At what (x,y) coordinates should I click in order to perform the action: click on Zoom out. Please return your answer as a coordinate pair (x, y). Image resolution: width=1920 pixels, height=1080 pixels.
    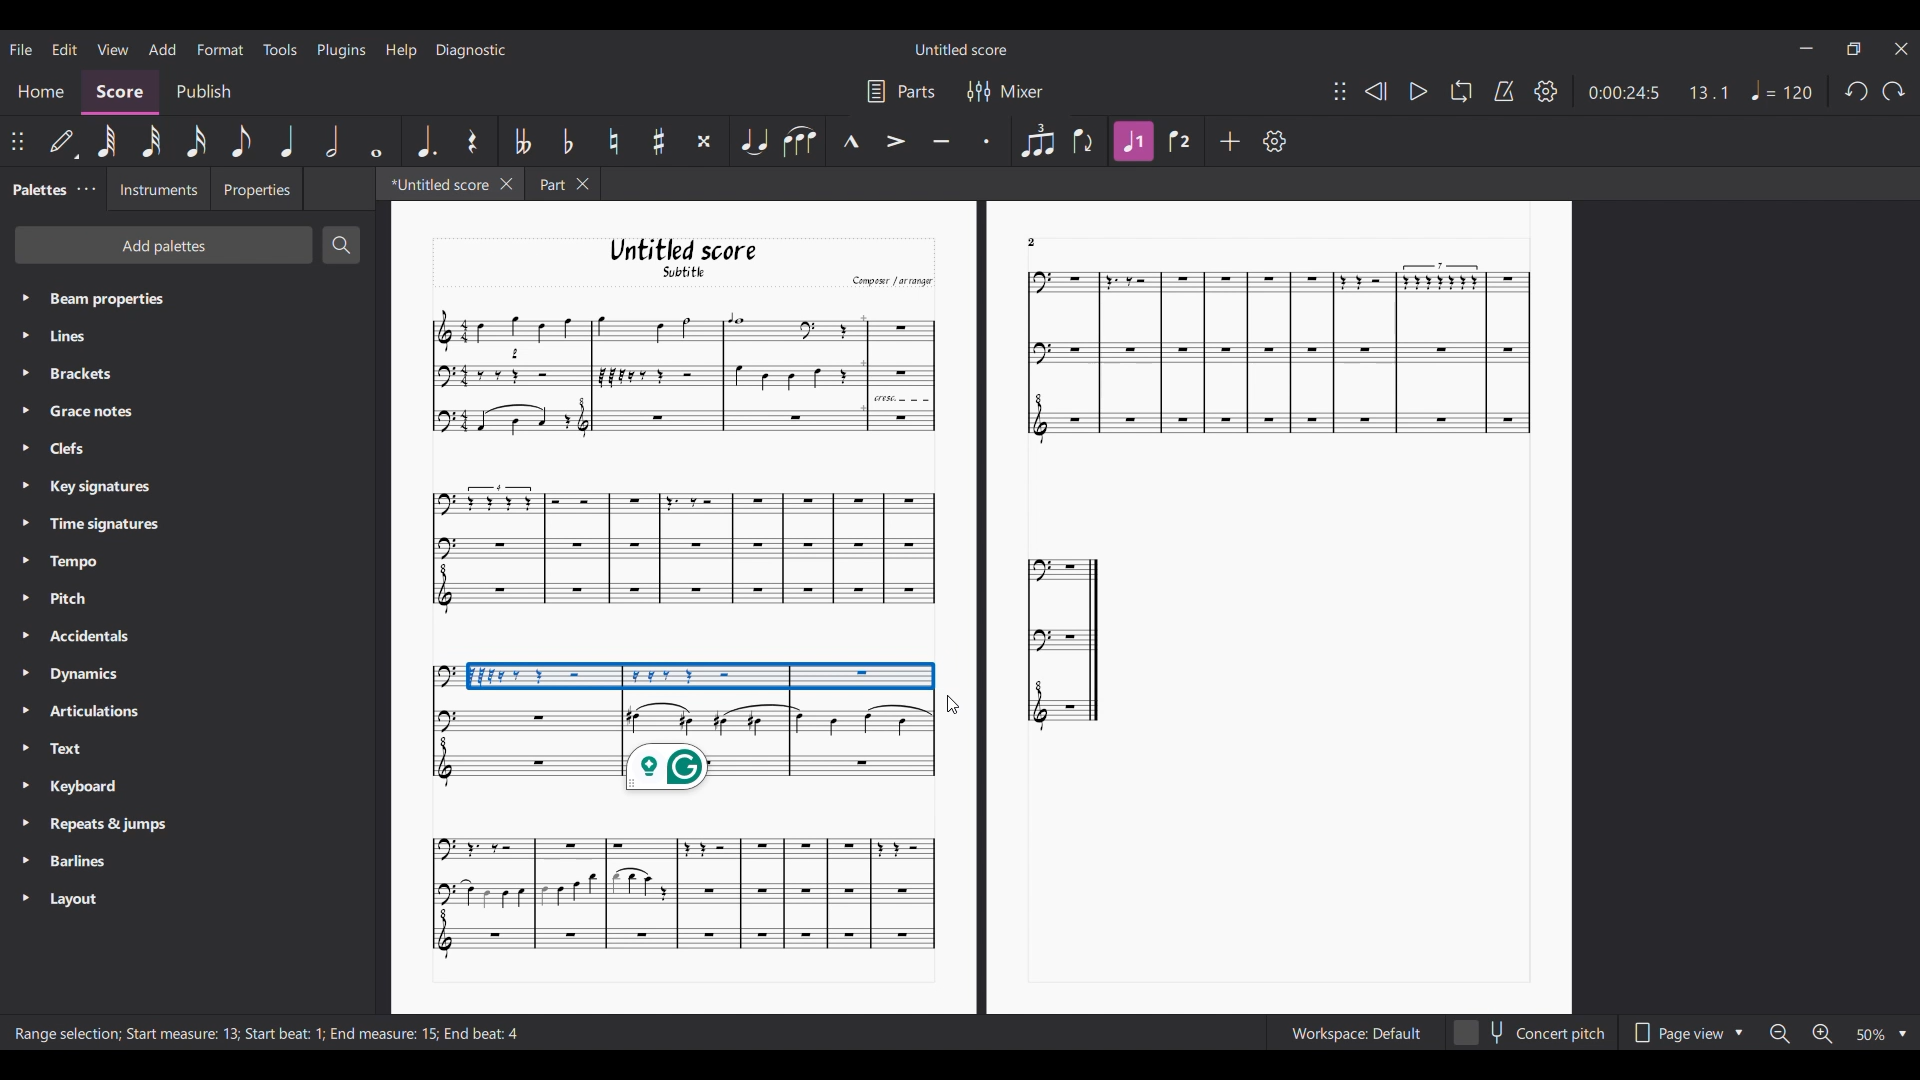
    Looking at the image, I should click on (1777, 1033).